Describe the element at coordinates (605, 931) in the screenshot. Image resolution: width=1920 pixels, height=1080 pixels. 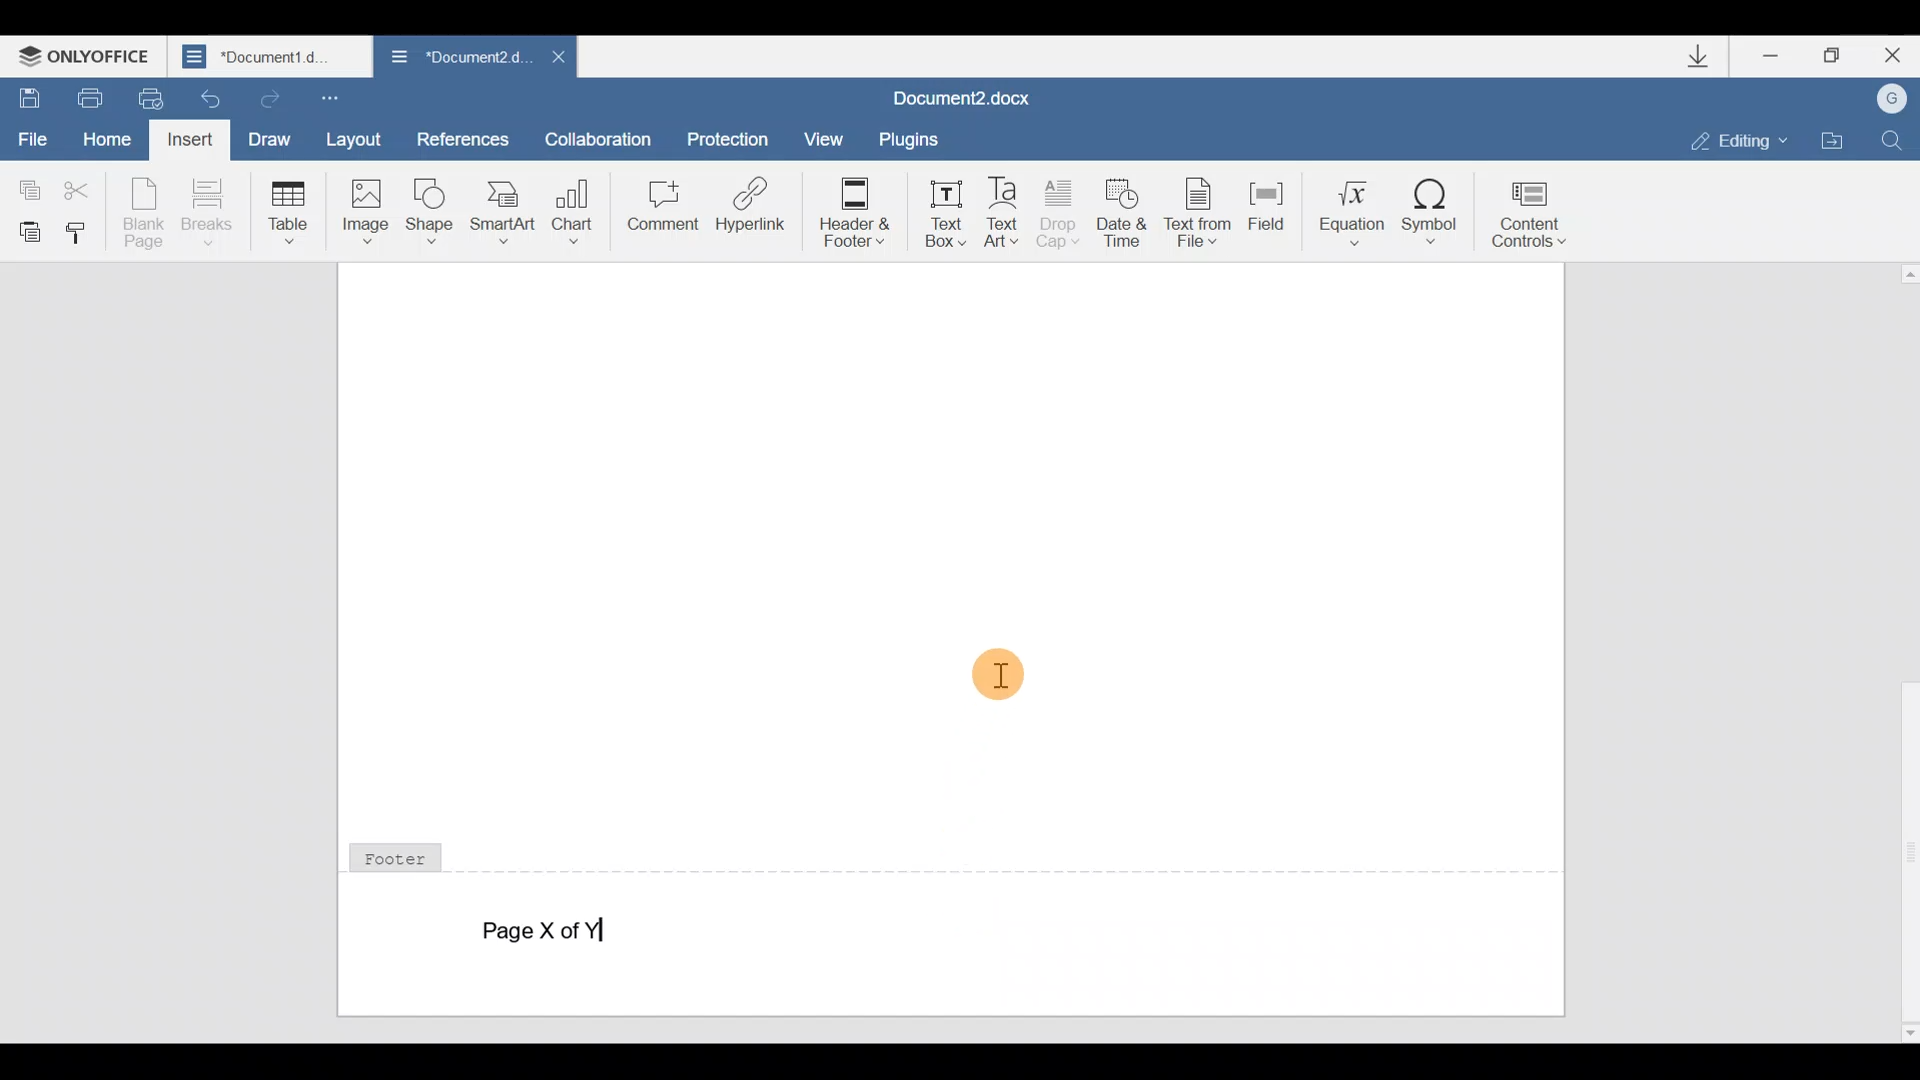
I see `typing cursor` at that location.